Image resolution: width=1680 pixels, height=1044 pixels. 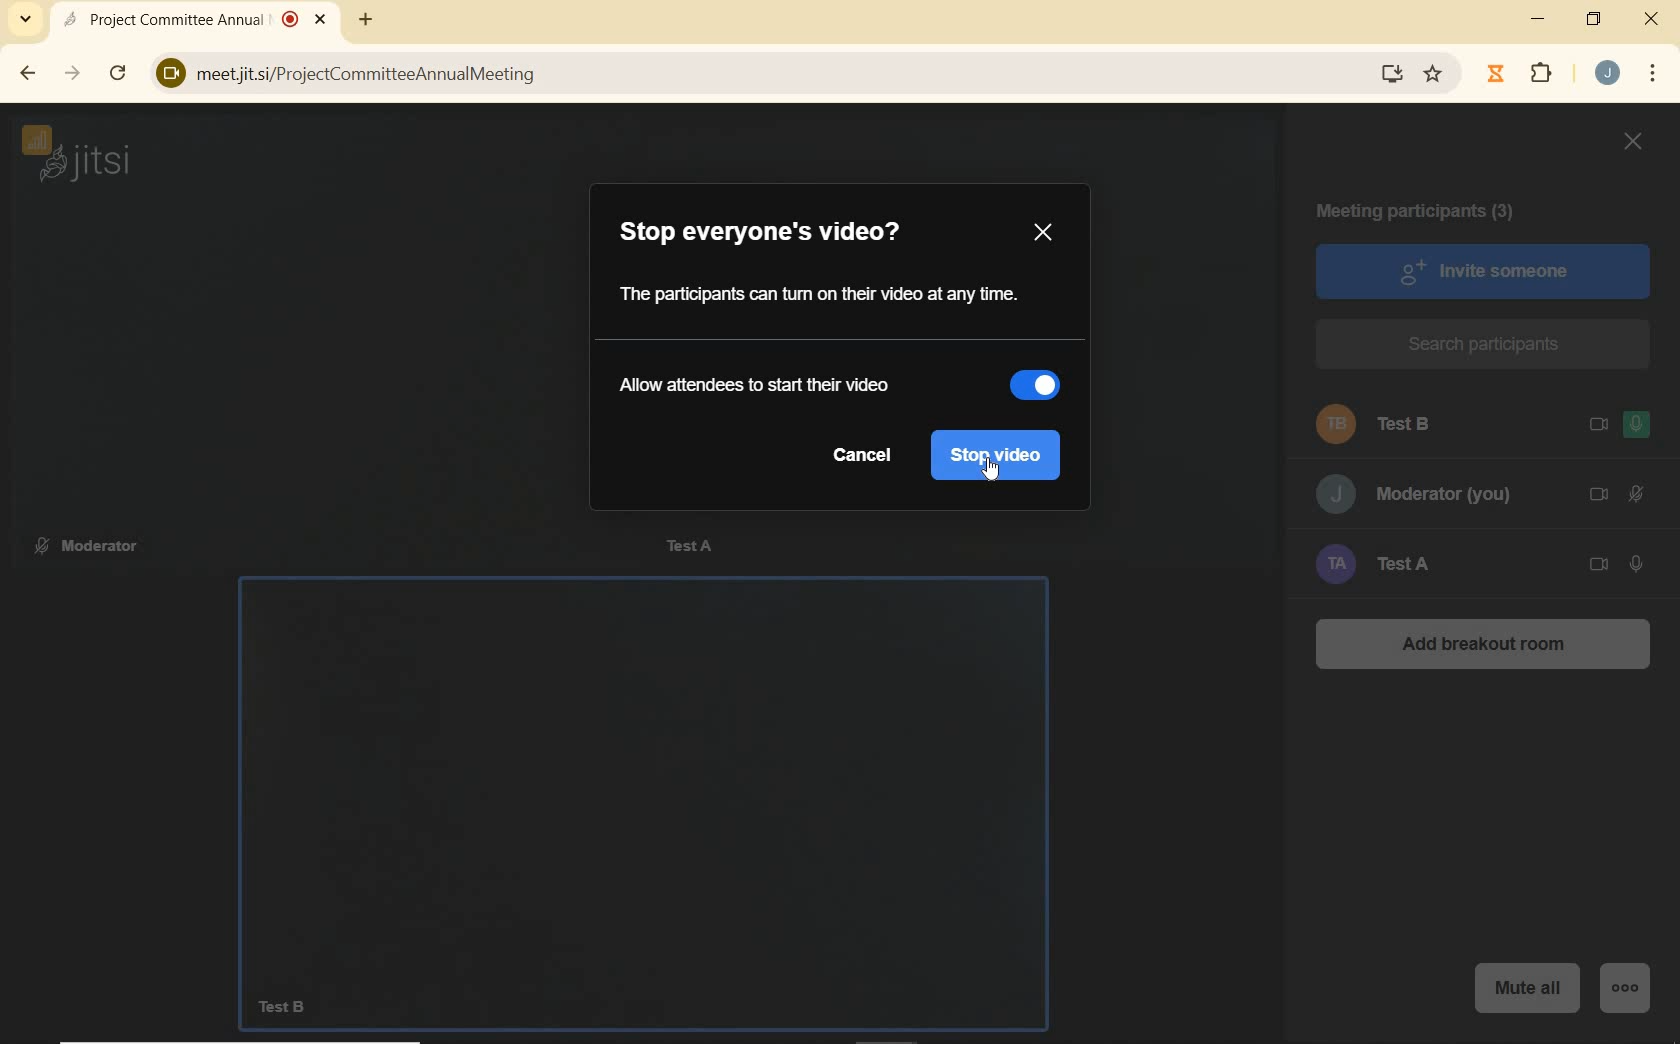 What do you see at coordinates (1034, 387) in the screenshot?
I see `slider` at bounding box center [1034, 387].